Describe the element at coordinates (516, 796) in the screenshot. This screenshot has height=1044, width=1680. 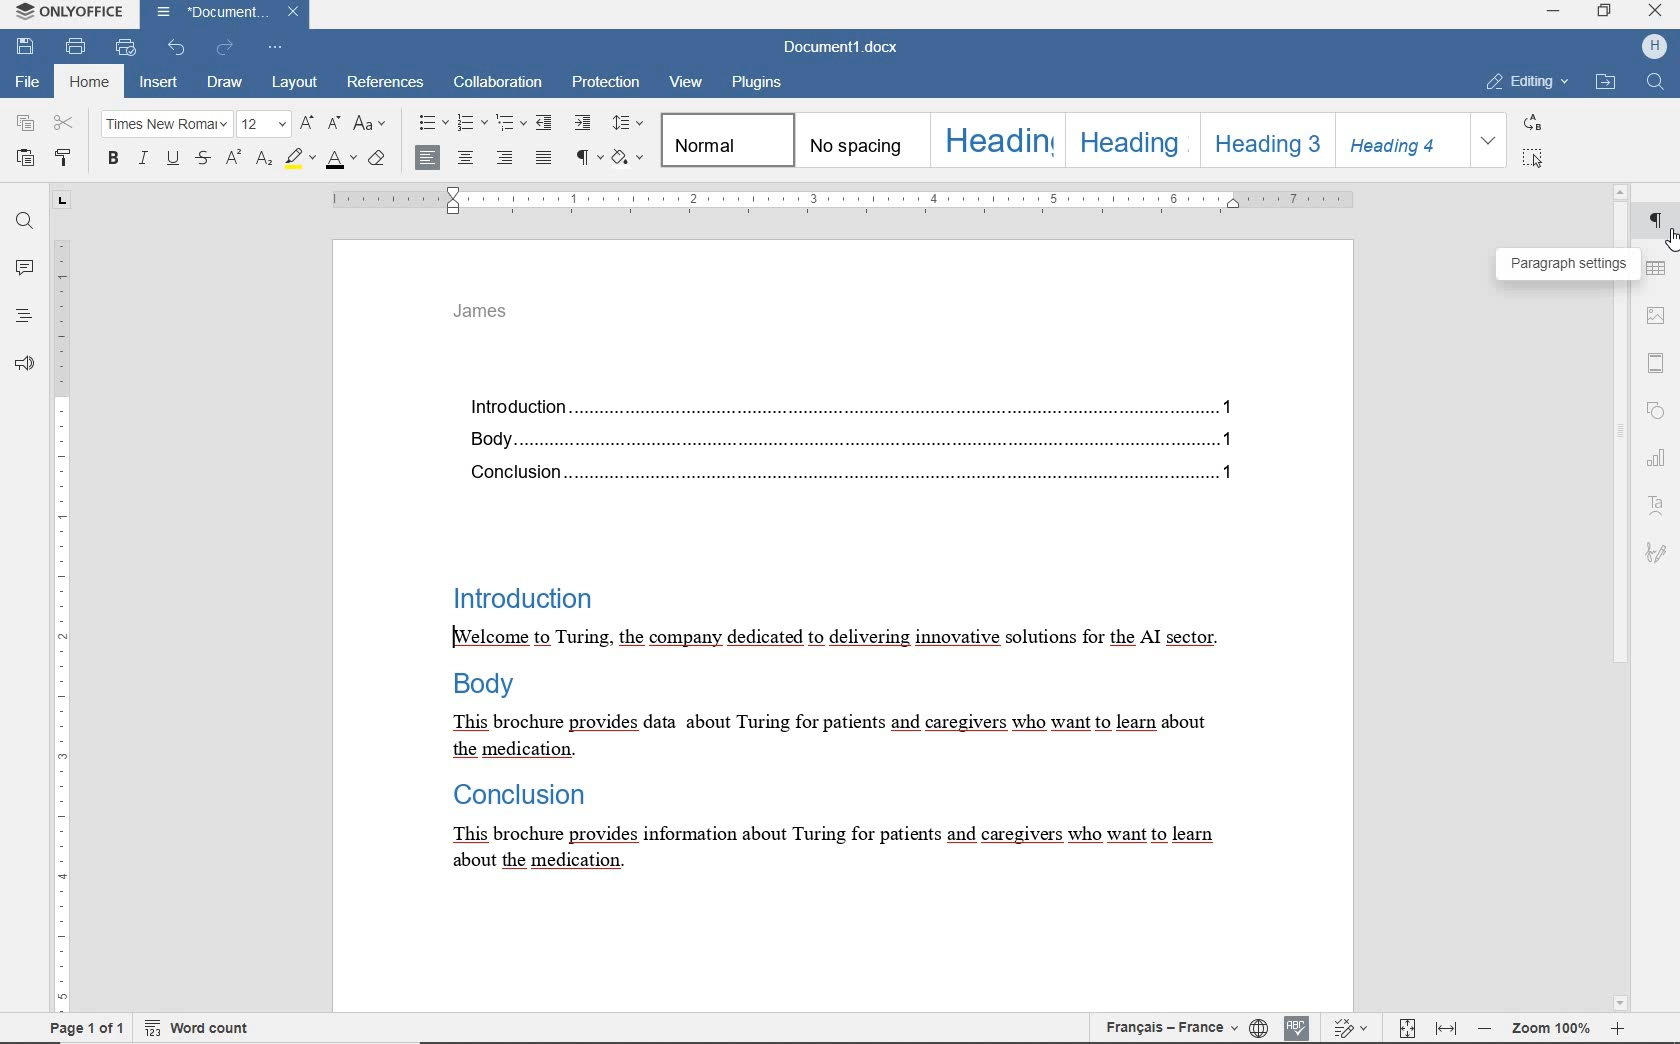
I see `Conclusion` at that location.